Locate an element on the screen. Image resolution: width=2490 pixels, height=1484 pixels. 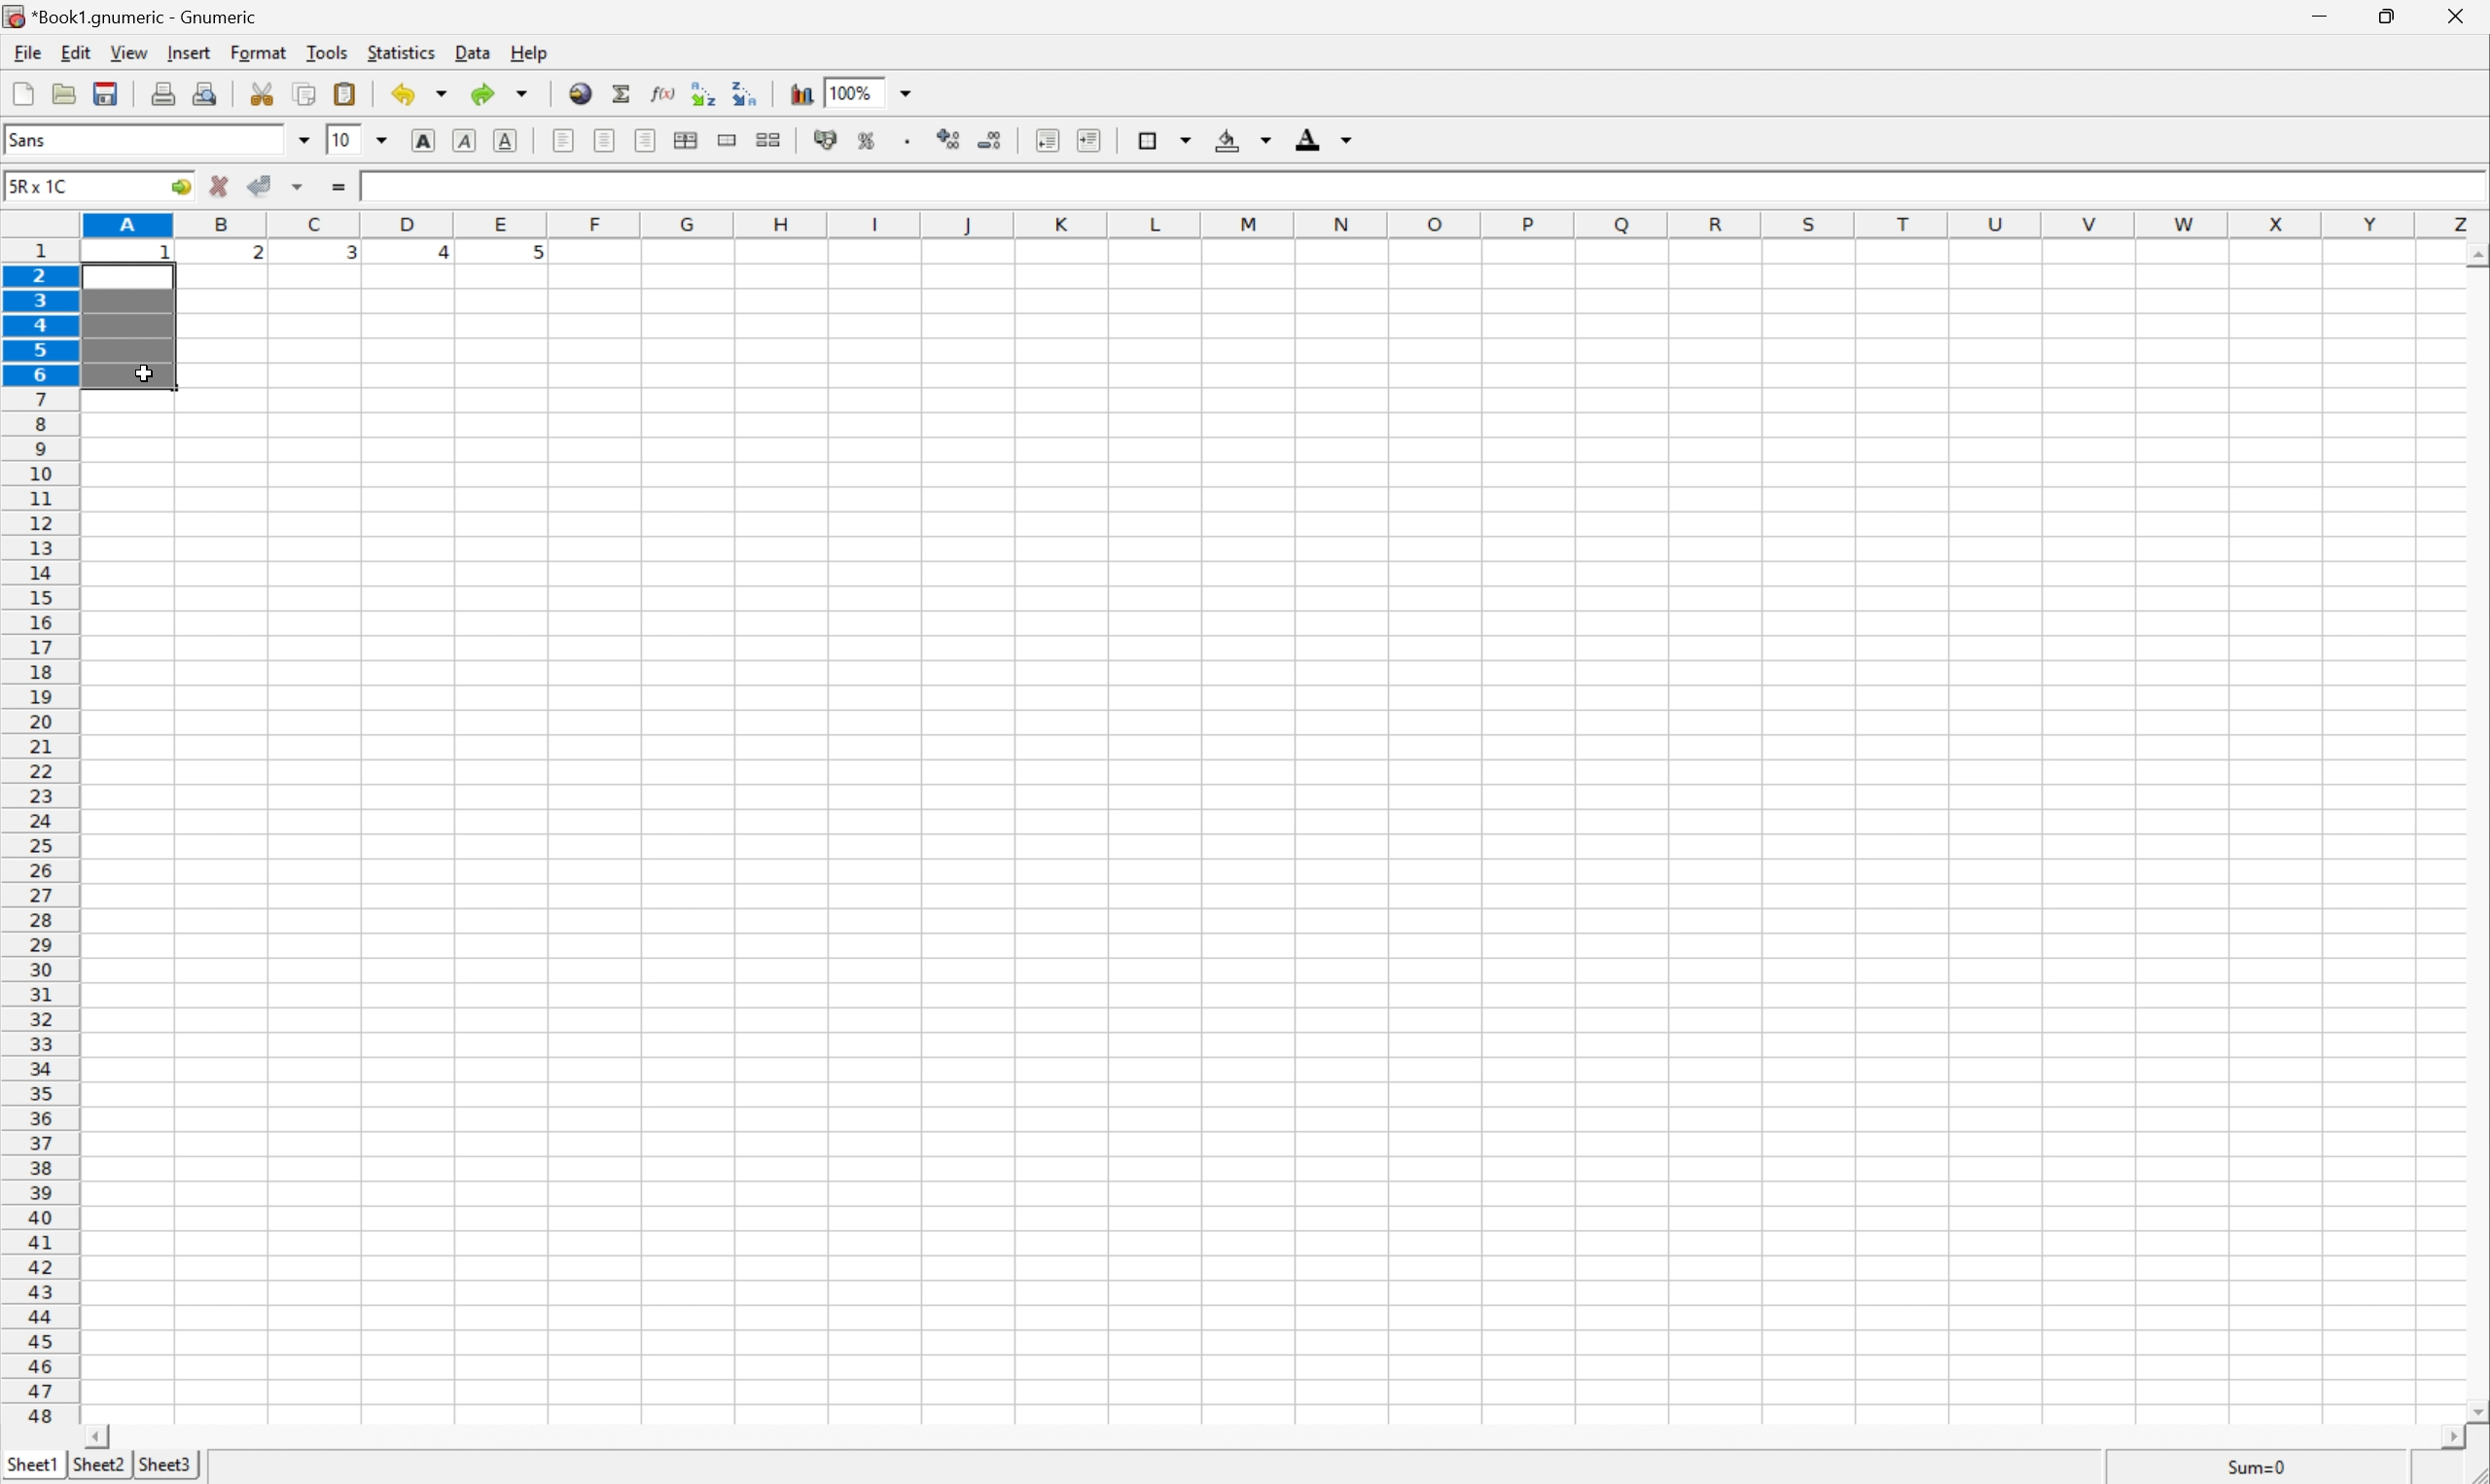
close is located at coordinates (2460, 20).